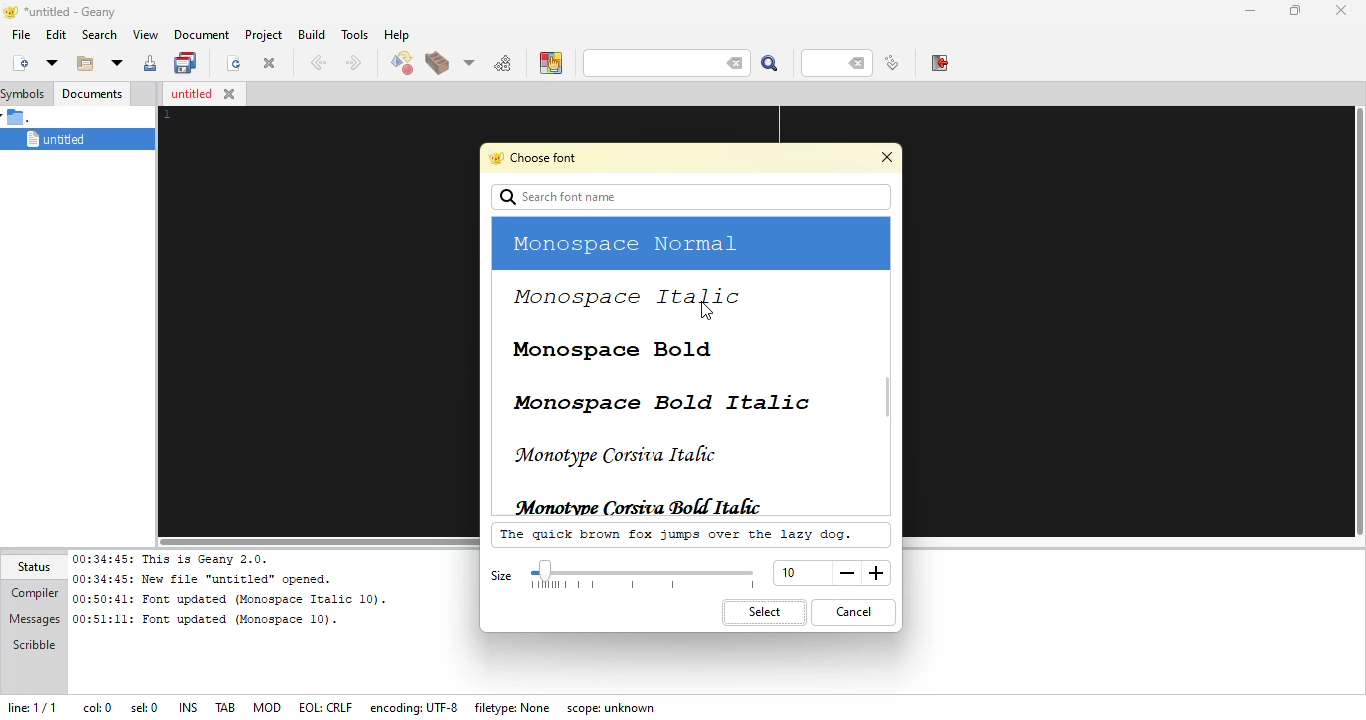 The image size is (1366, 720). What do you see at coordinates (269, 64) in the screenshot?
I see `close` at bounding box center [269, 64].